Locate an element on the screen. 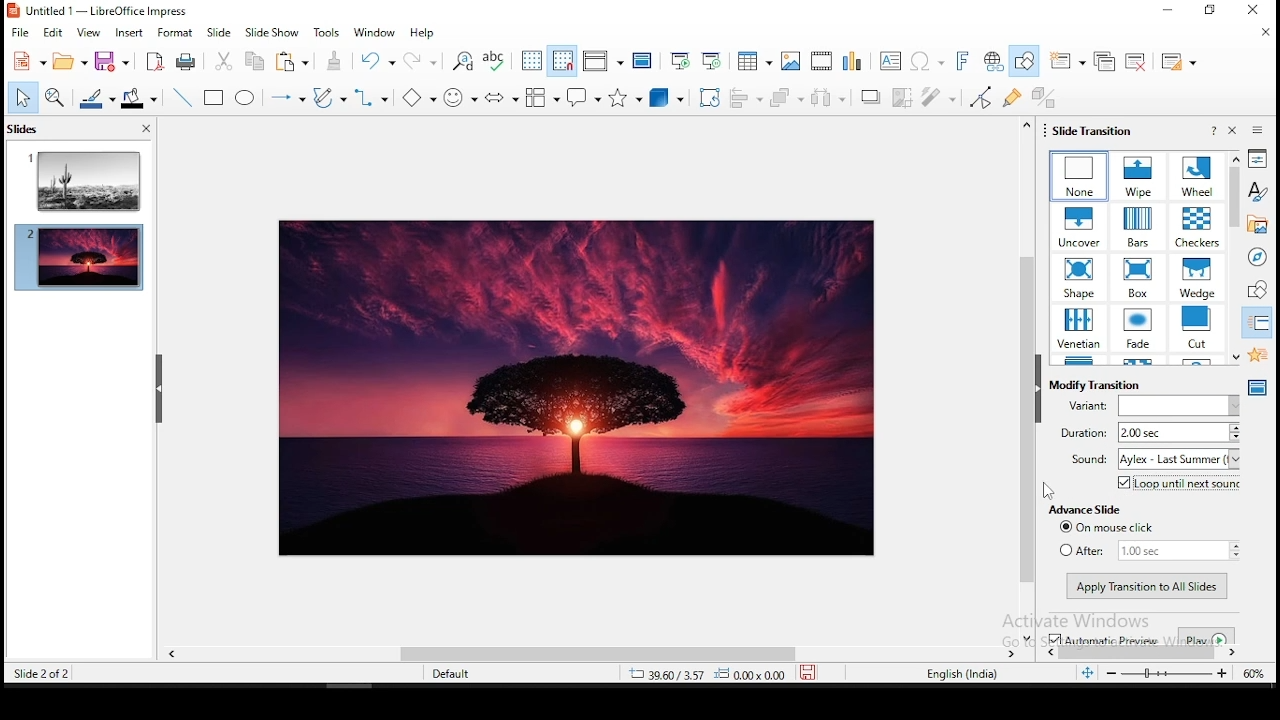 Image resolution: width=1280 pixels, height=720 pixels. fit to width is located at coordinates (1086, 675).